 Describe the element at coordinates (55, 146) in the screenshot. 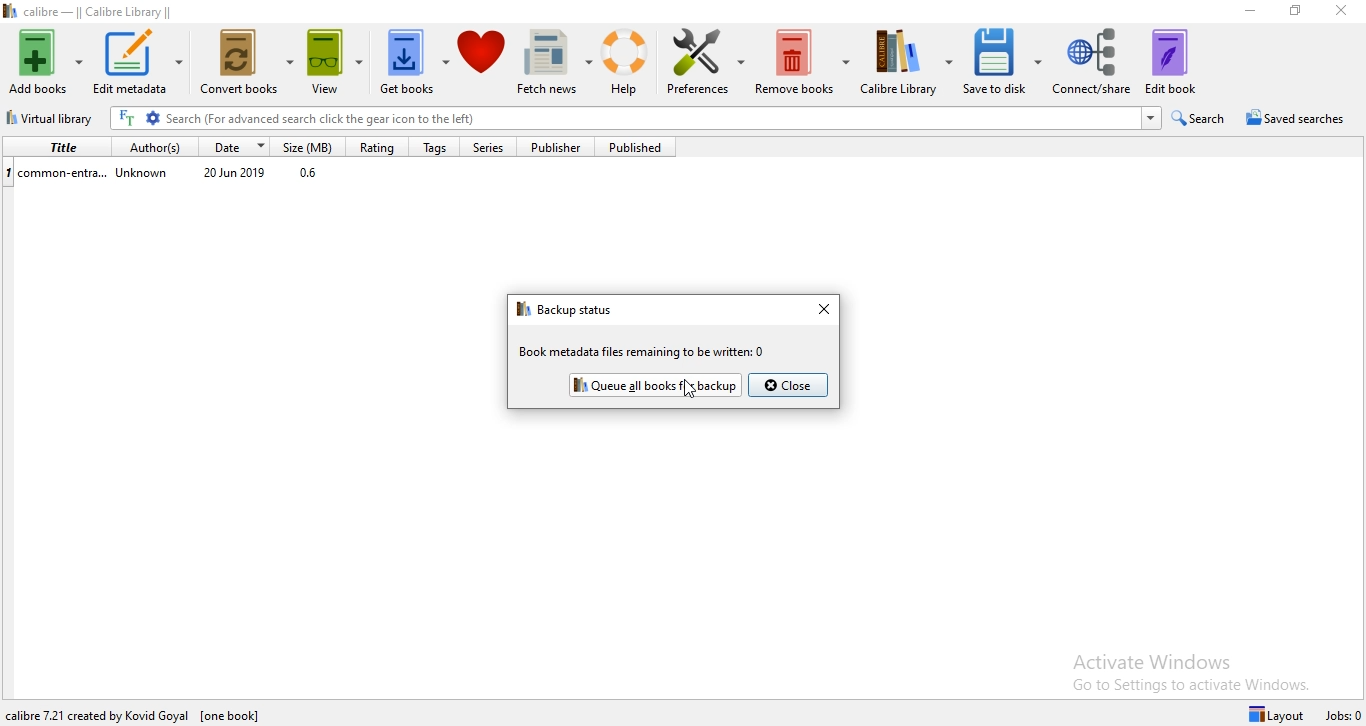

I see `Title` at that location.